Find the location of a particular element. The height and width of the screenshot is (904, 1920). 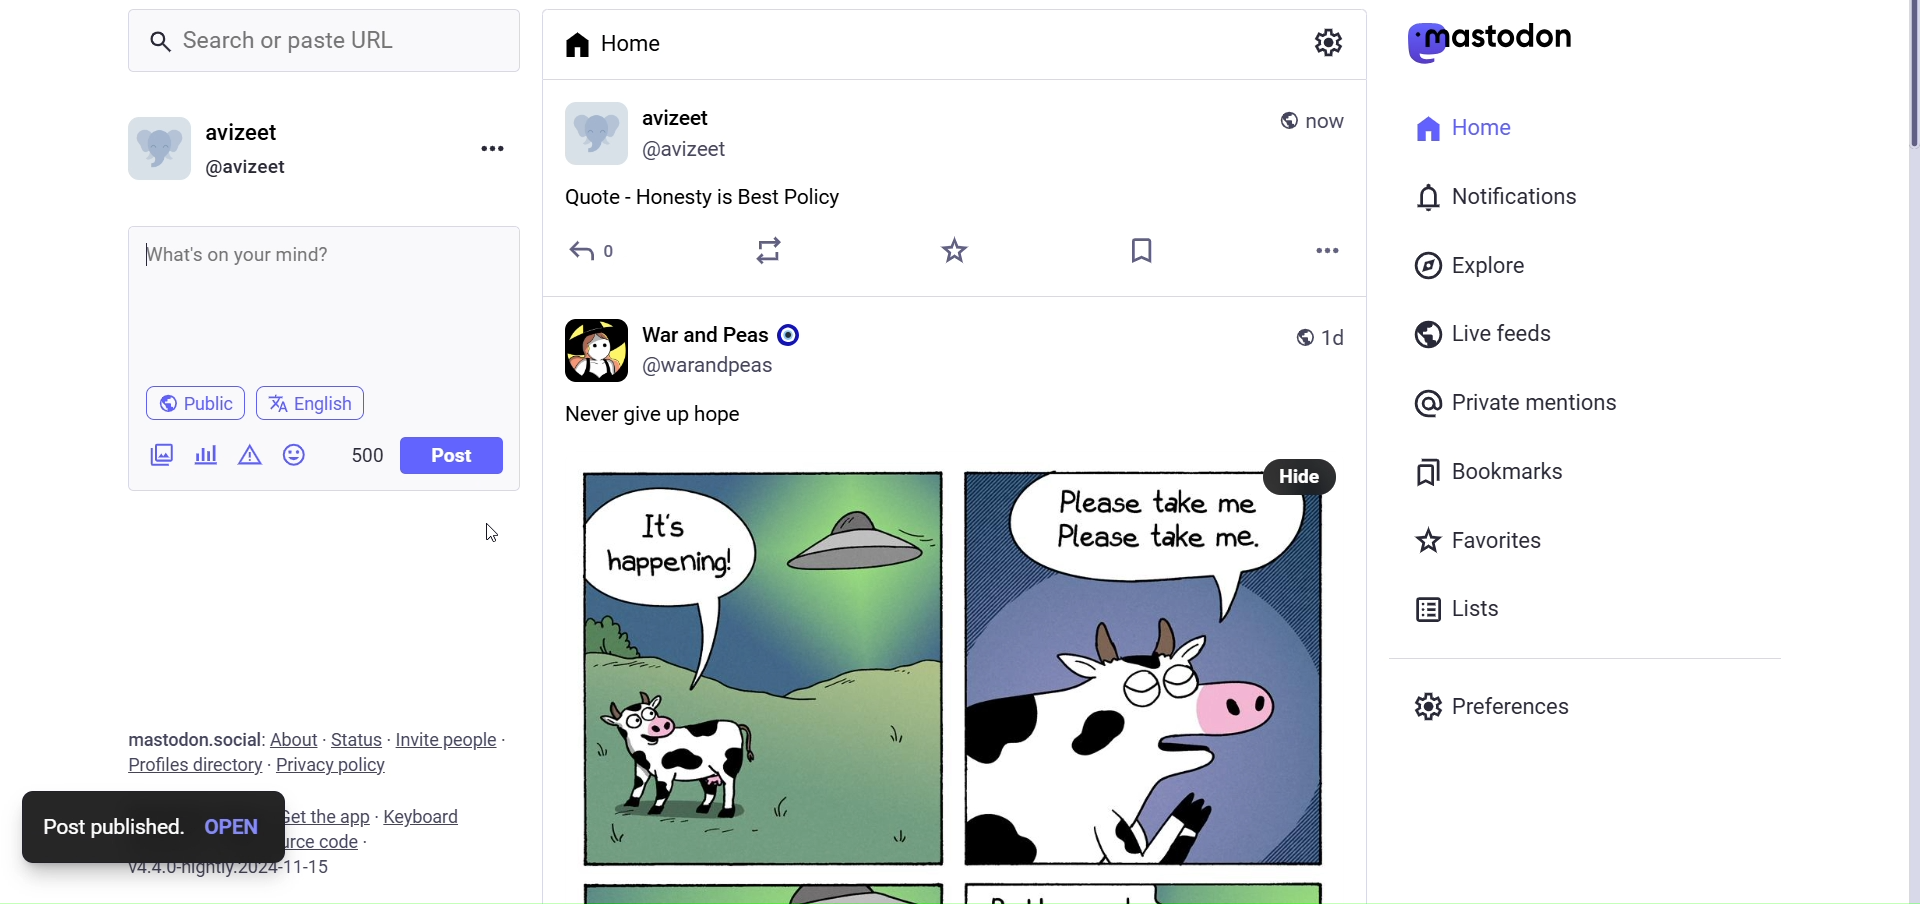

Post is located at coordinates (907, 685).